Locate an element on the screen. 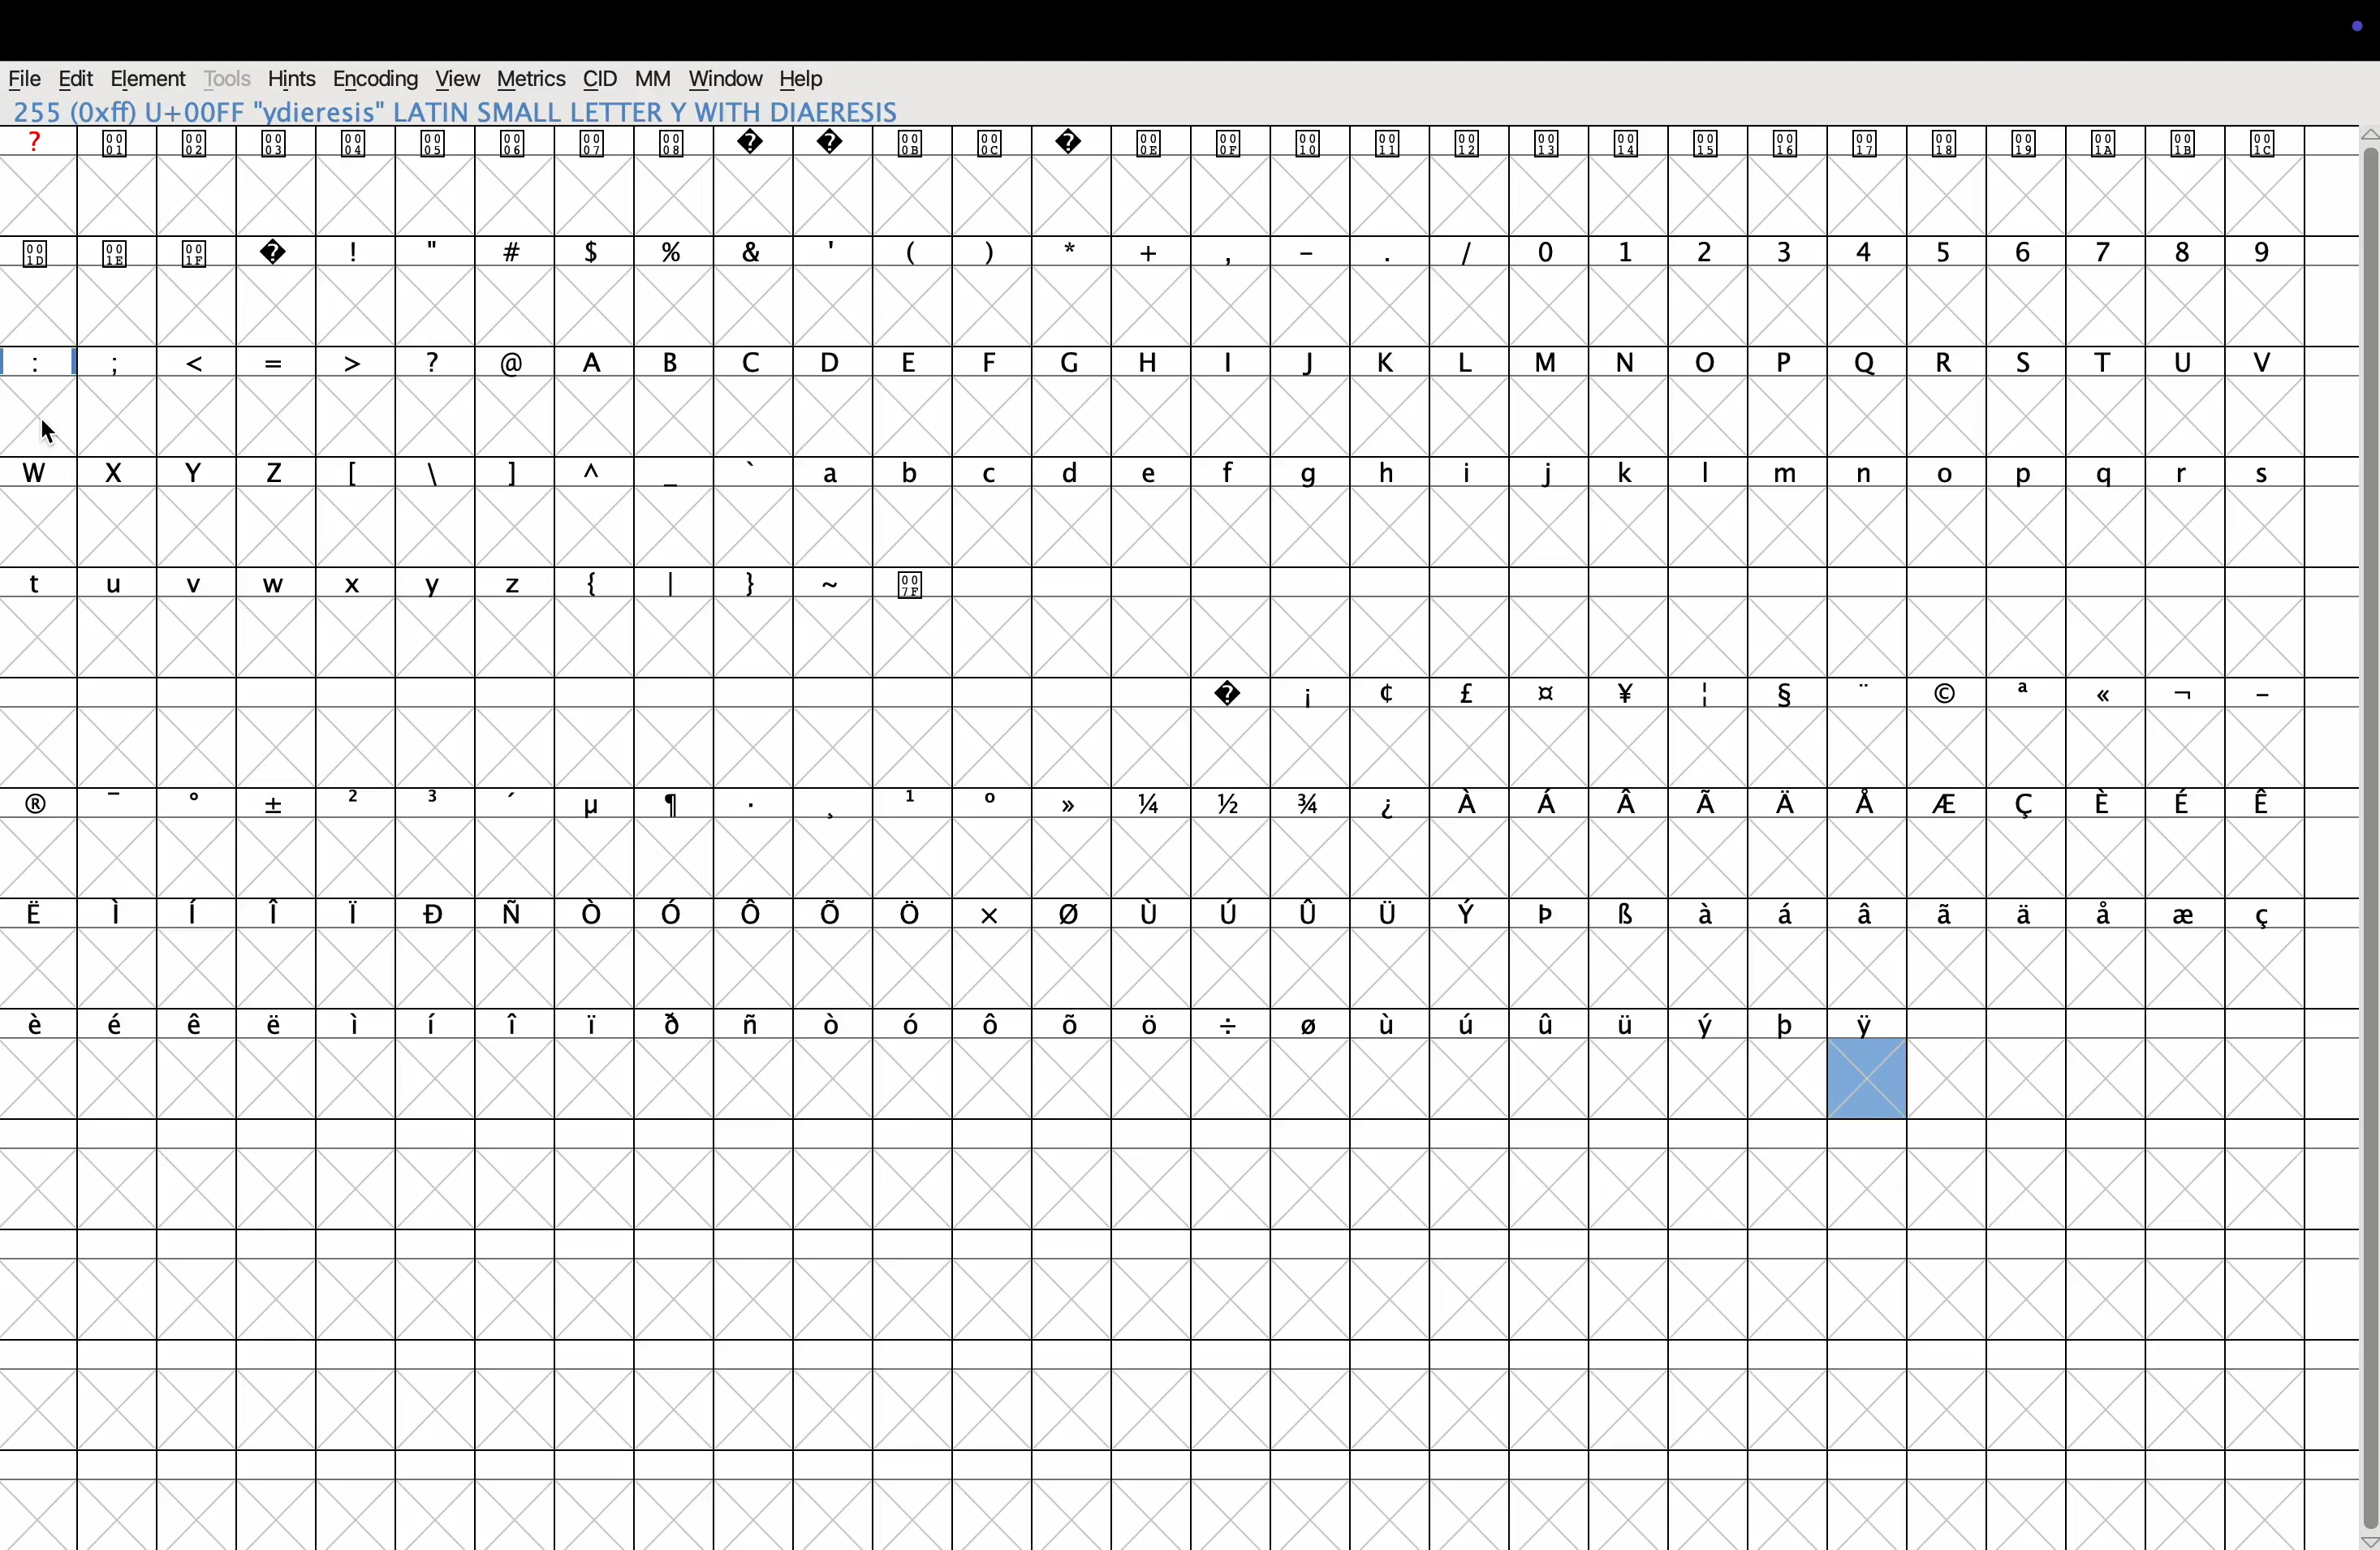 The height and width of the screenshot is (1550, 2380). metrics is located at coordinates (533, 80).